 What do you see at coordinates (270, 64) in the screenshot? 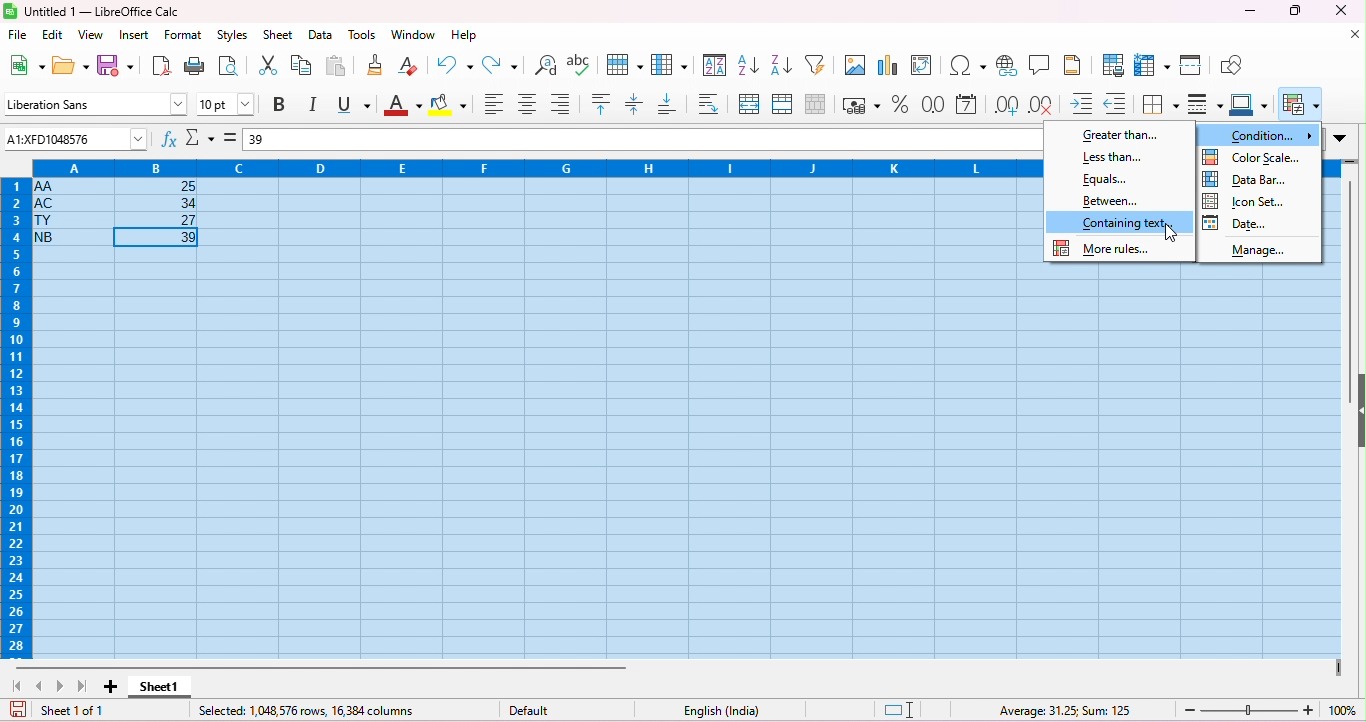
I see `cut` at bounding box center [270, 64].